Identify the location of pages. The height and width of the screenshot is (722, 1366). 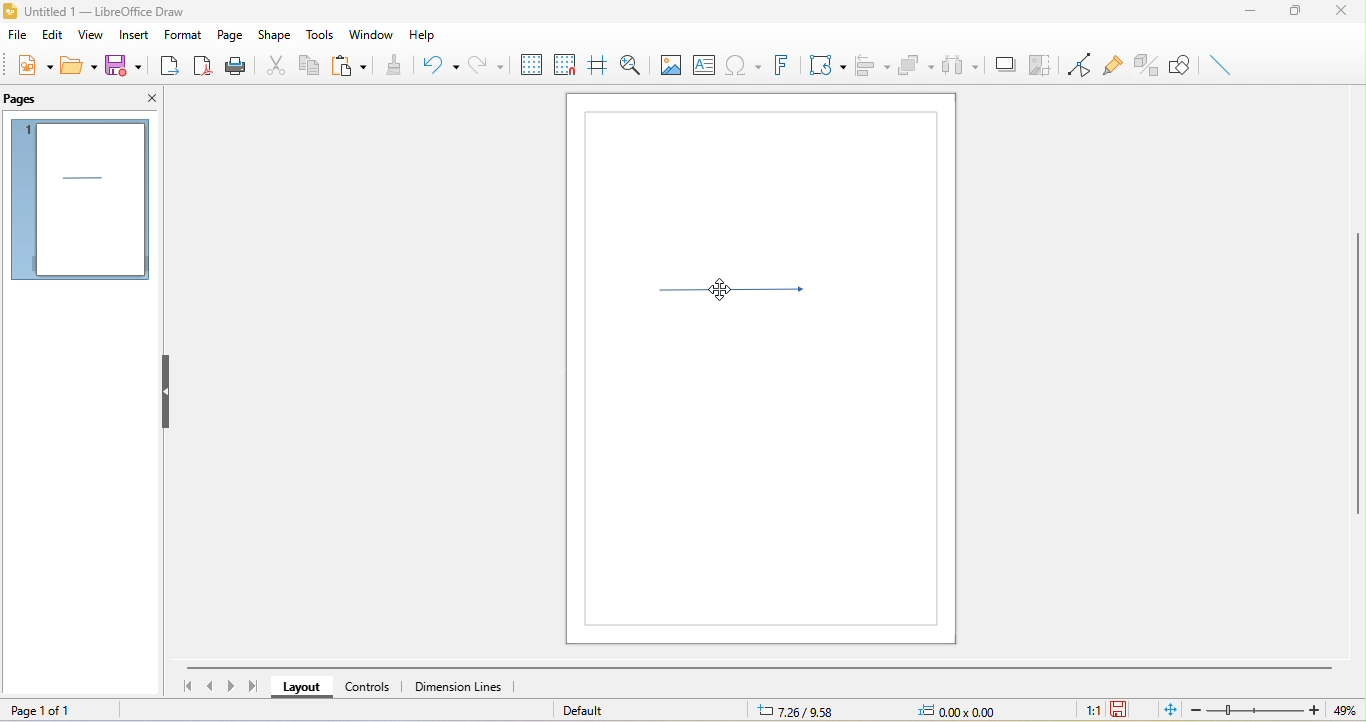
(29, 99).